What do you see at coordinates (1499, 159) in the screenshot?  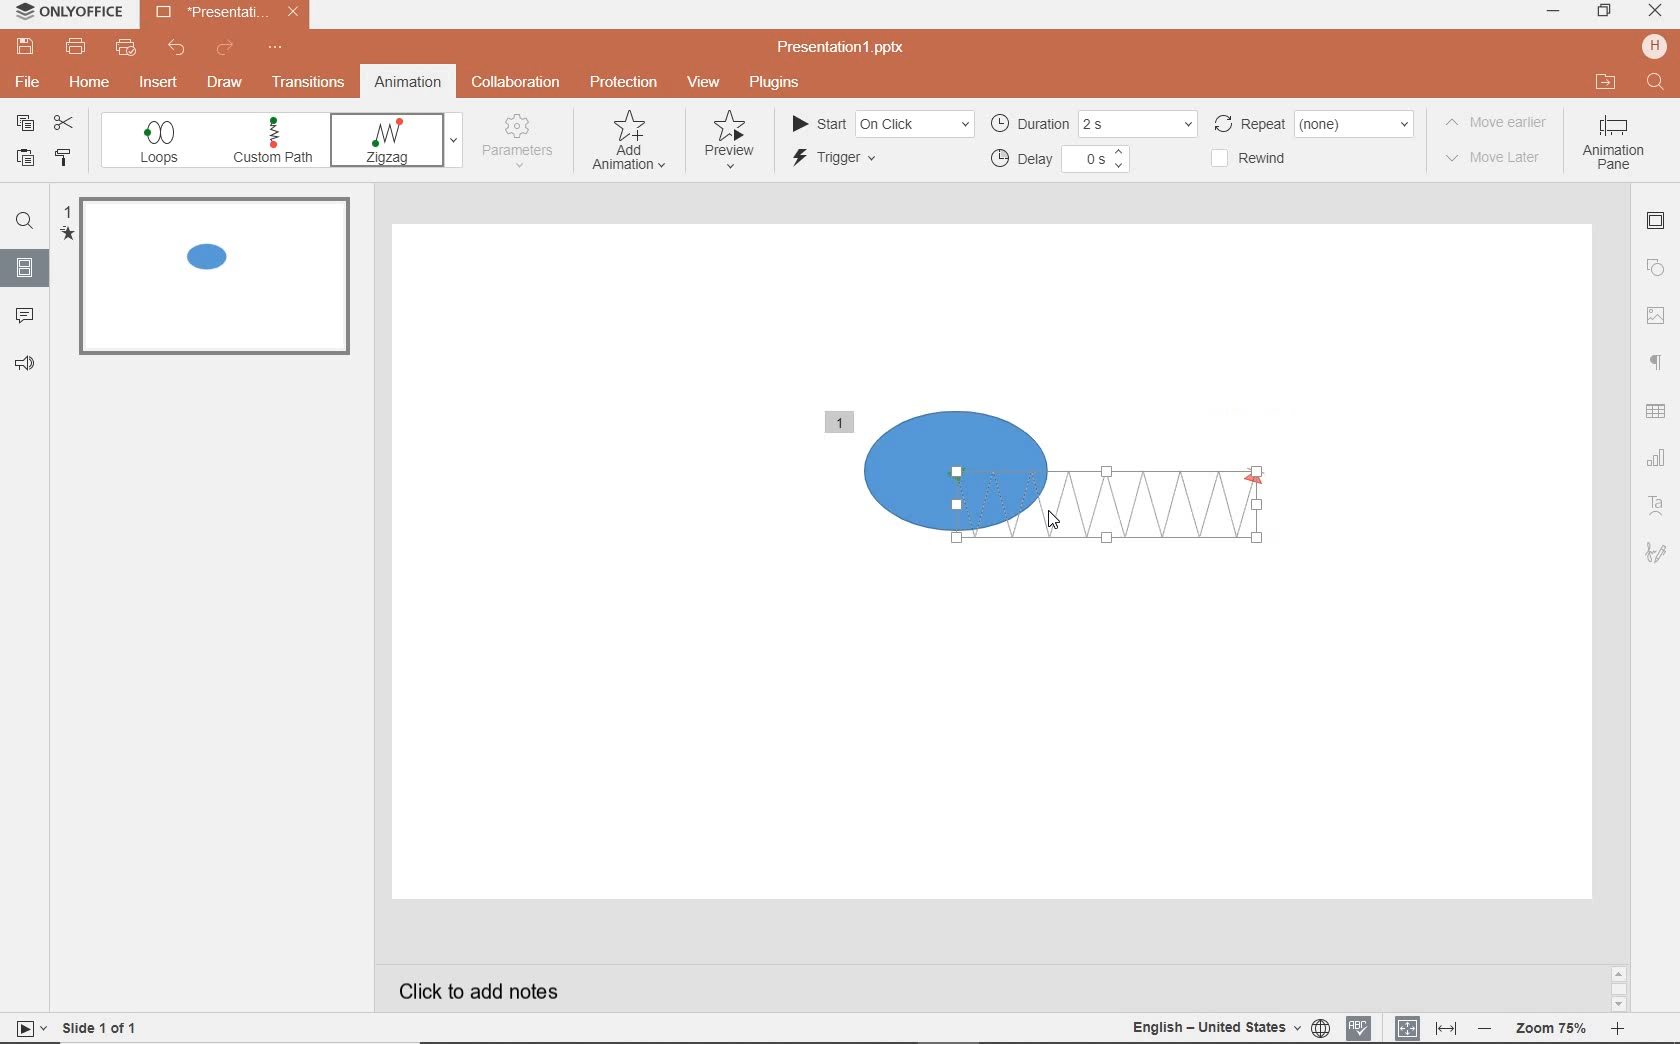 I see `move later` at bounding box center [1499, 159].